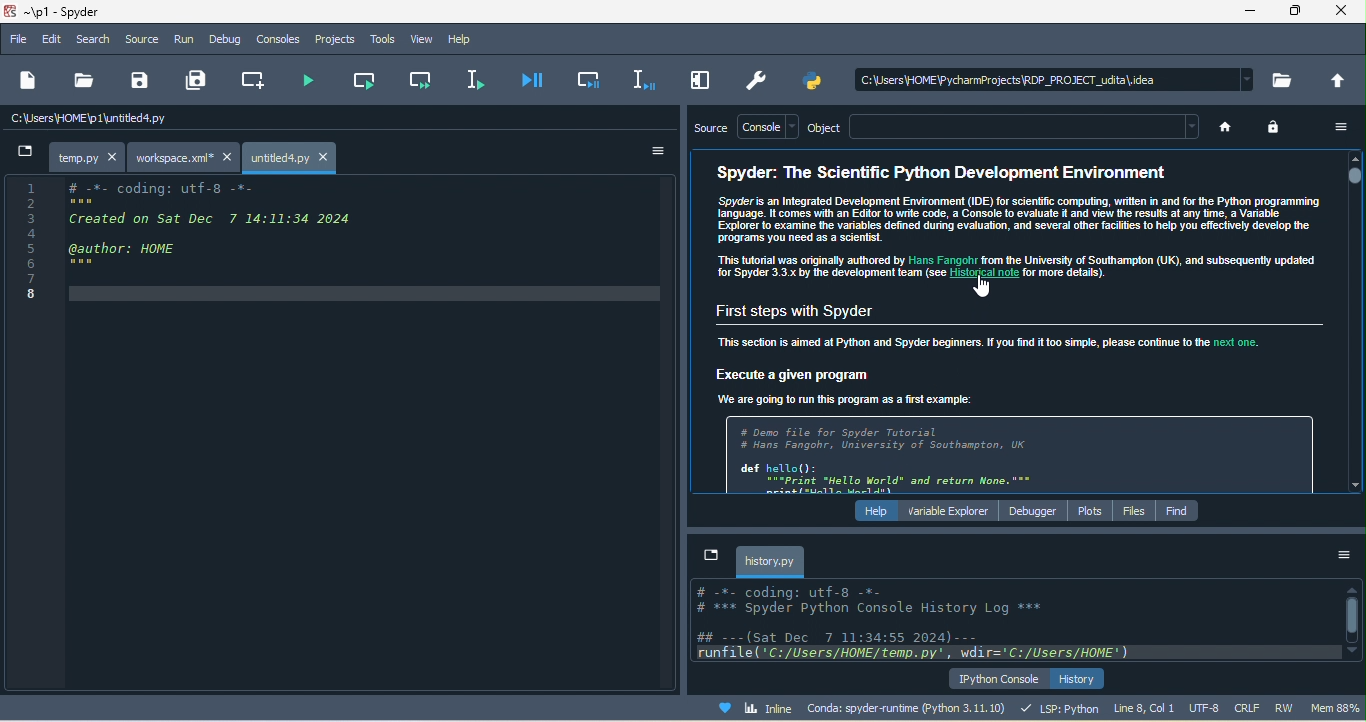  I want to click on run current cell and go to the next one, so click(423, 82).